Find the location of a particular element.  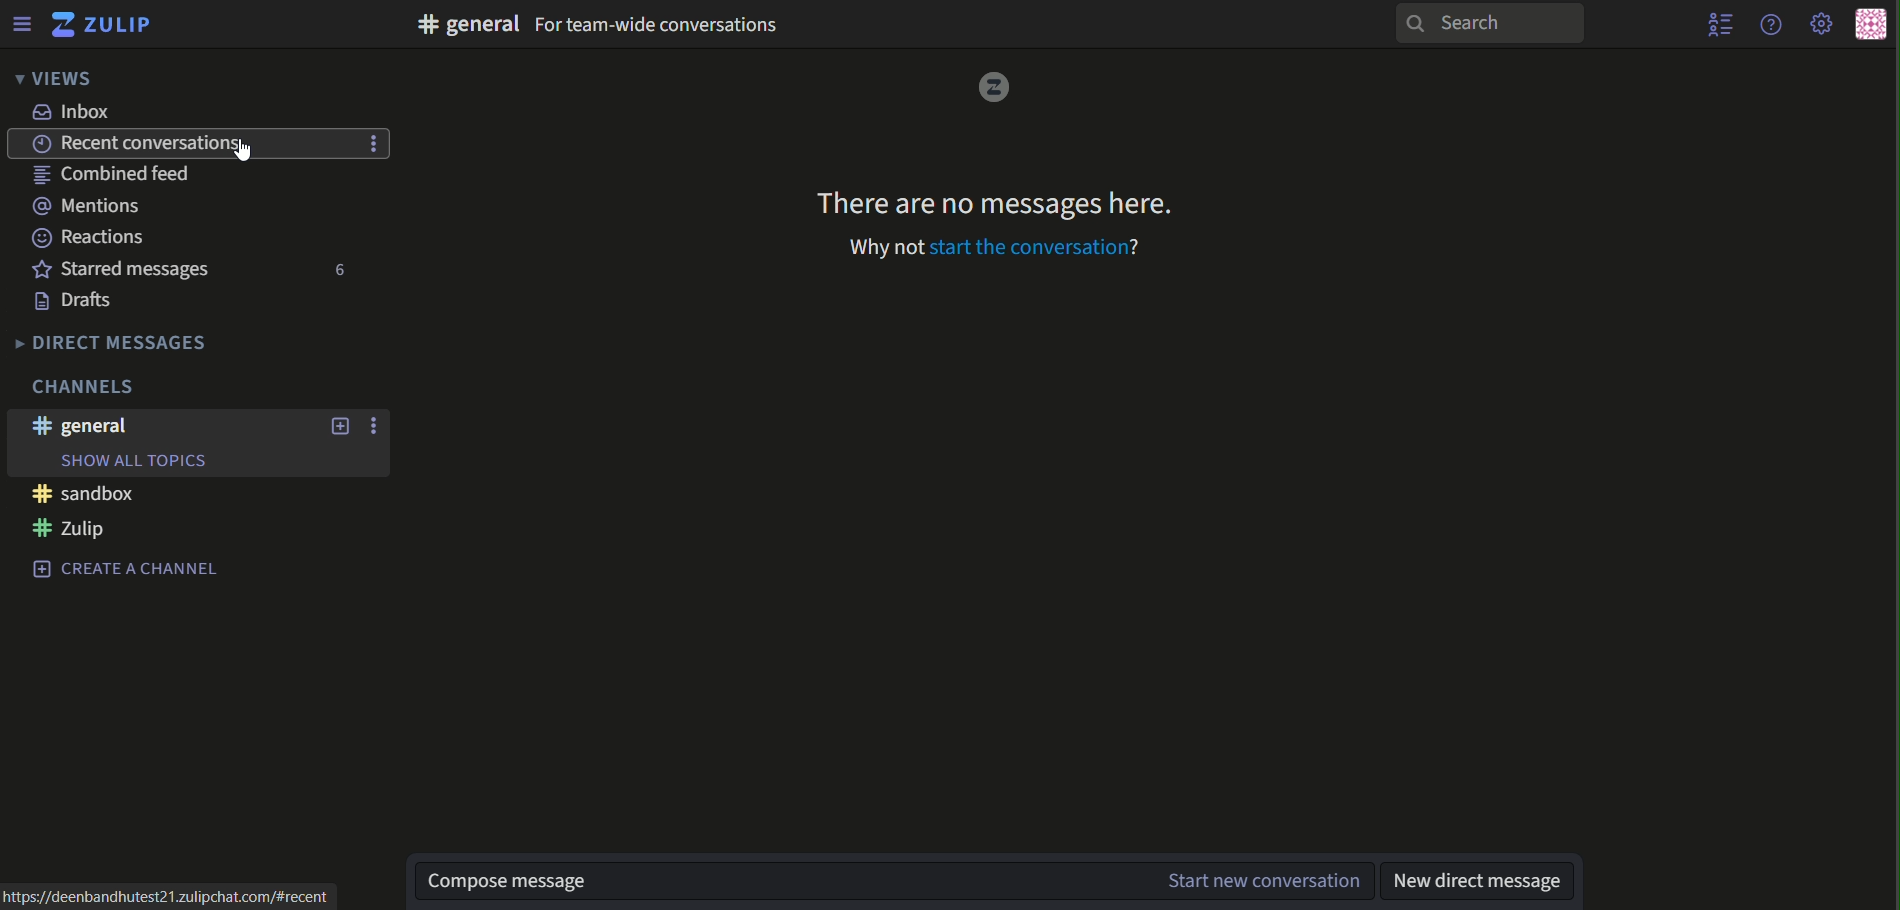

new is located at coordinates (335, 428).